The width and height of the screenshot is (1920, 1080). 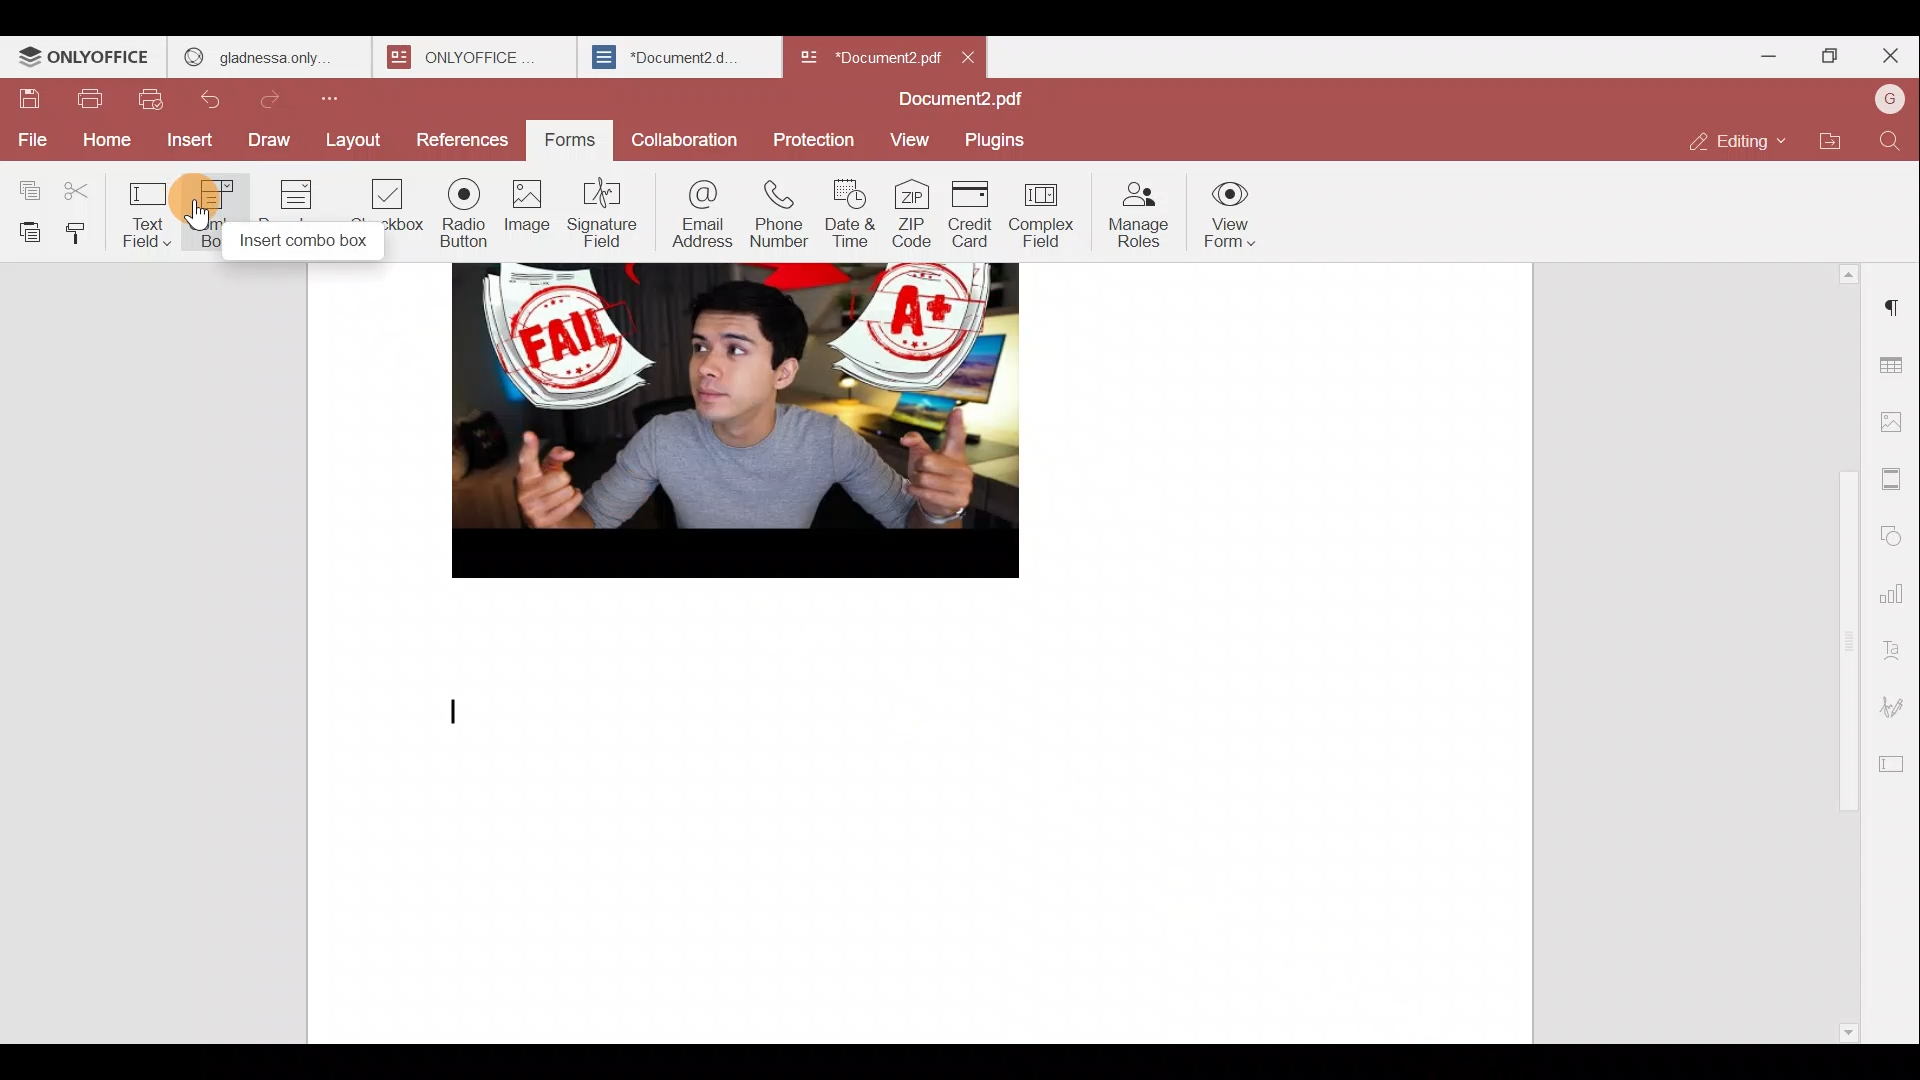 I want to click on Editing mode, so click(x=1735, y=143).